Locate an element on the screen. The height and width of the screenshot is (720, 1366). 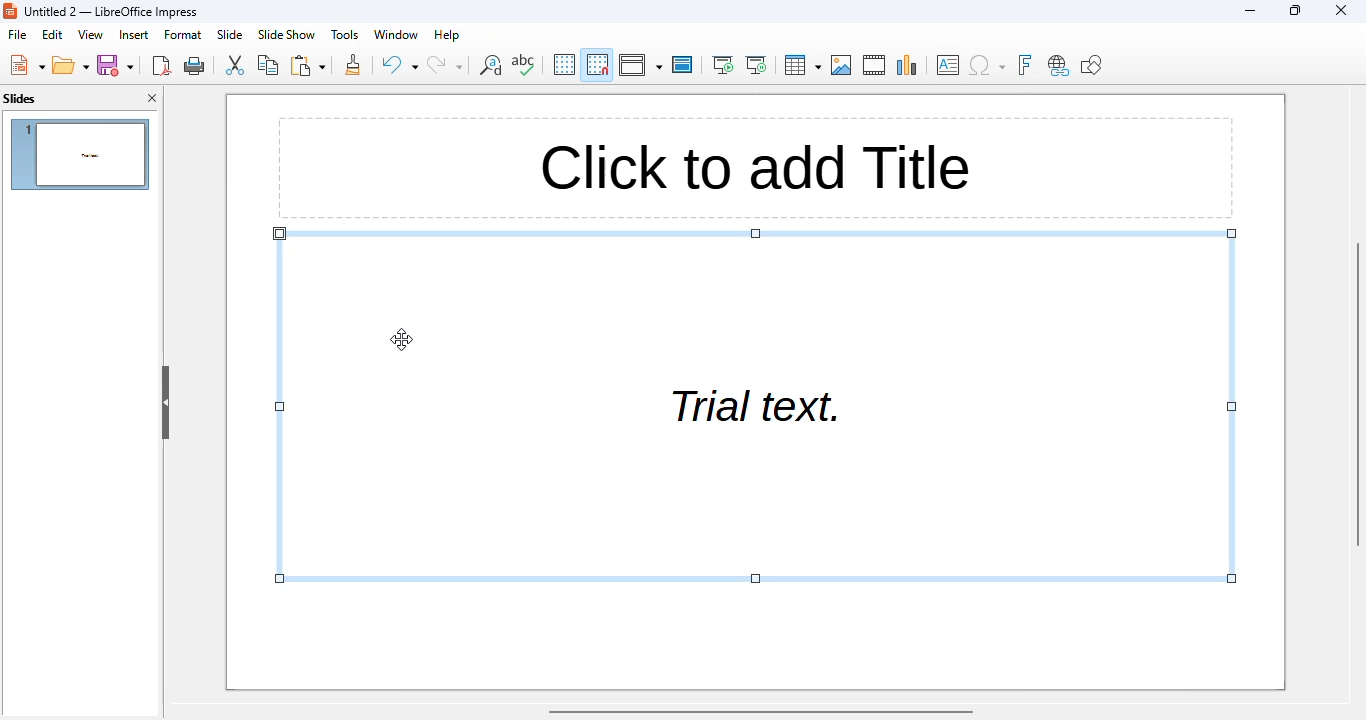
minimize is located at coordinates (1250, 11).